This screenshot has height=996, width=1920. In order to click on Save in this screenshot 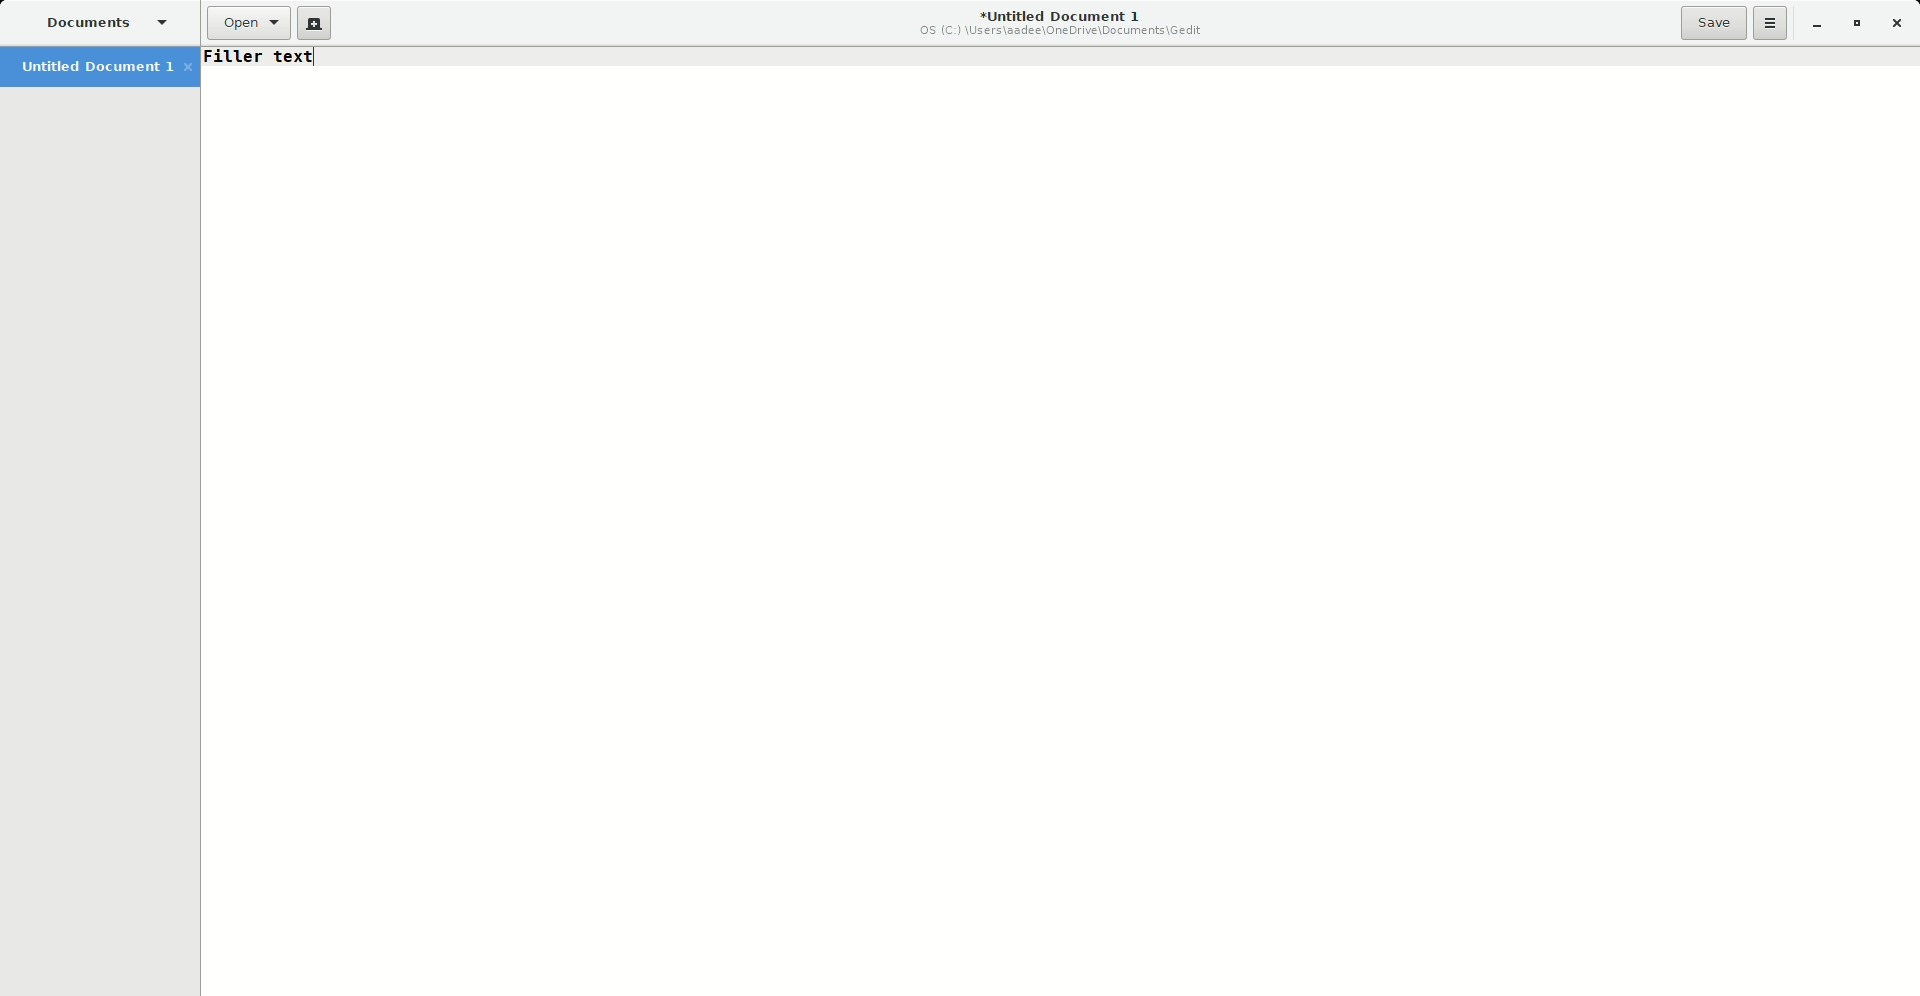, I will do `click(1714, 22)`.